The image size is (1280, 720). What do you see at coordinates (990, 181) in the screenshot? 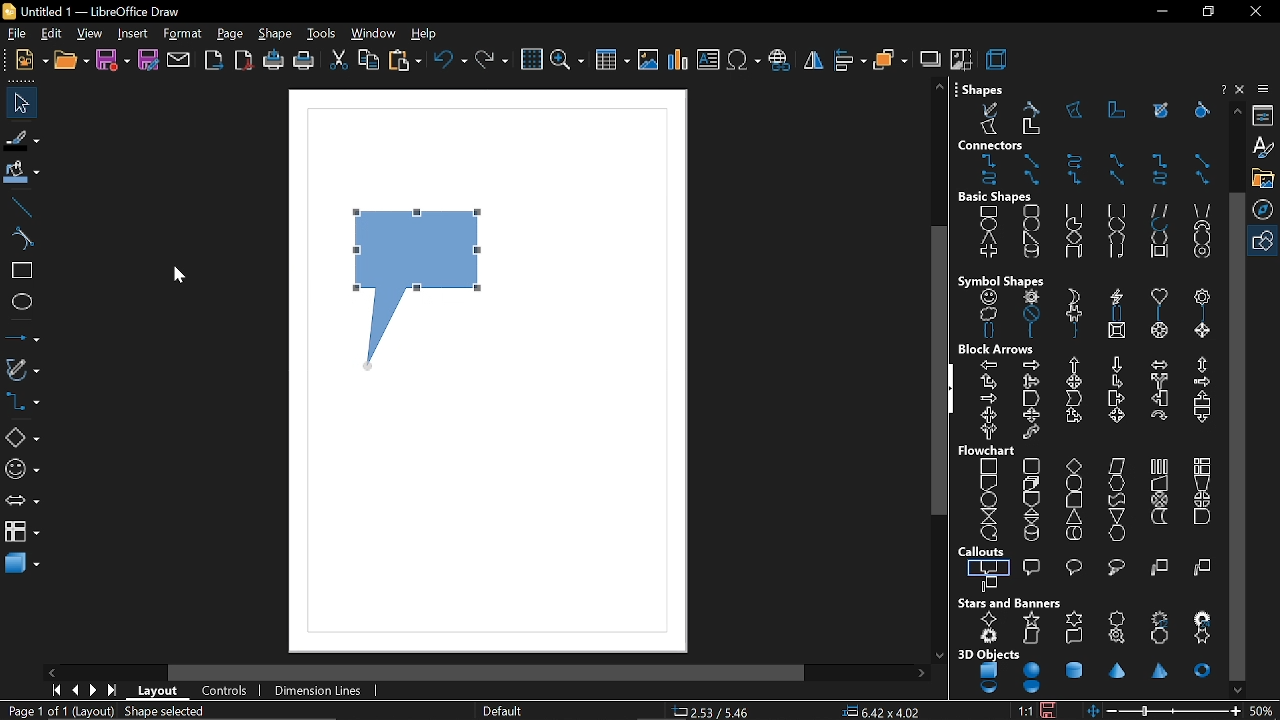
I see `curved connector` at bounding box center [990, 181].